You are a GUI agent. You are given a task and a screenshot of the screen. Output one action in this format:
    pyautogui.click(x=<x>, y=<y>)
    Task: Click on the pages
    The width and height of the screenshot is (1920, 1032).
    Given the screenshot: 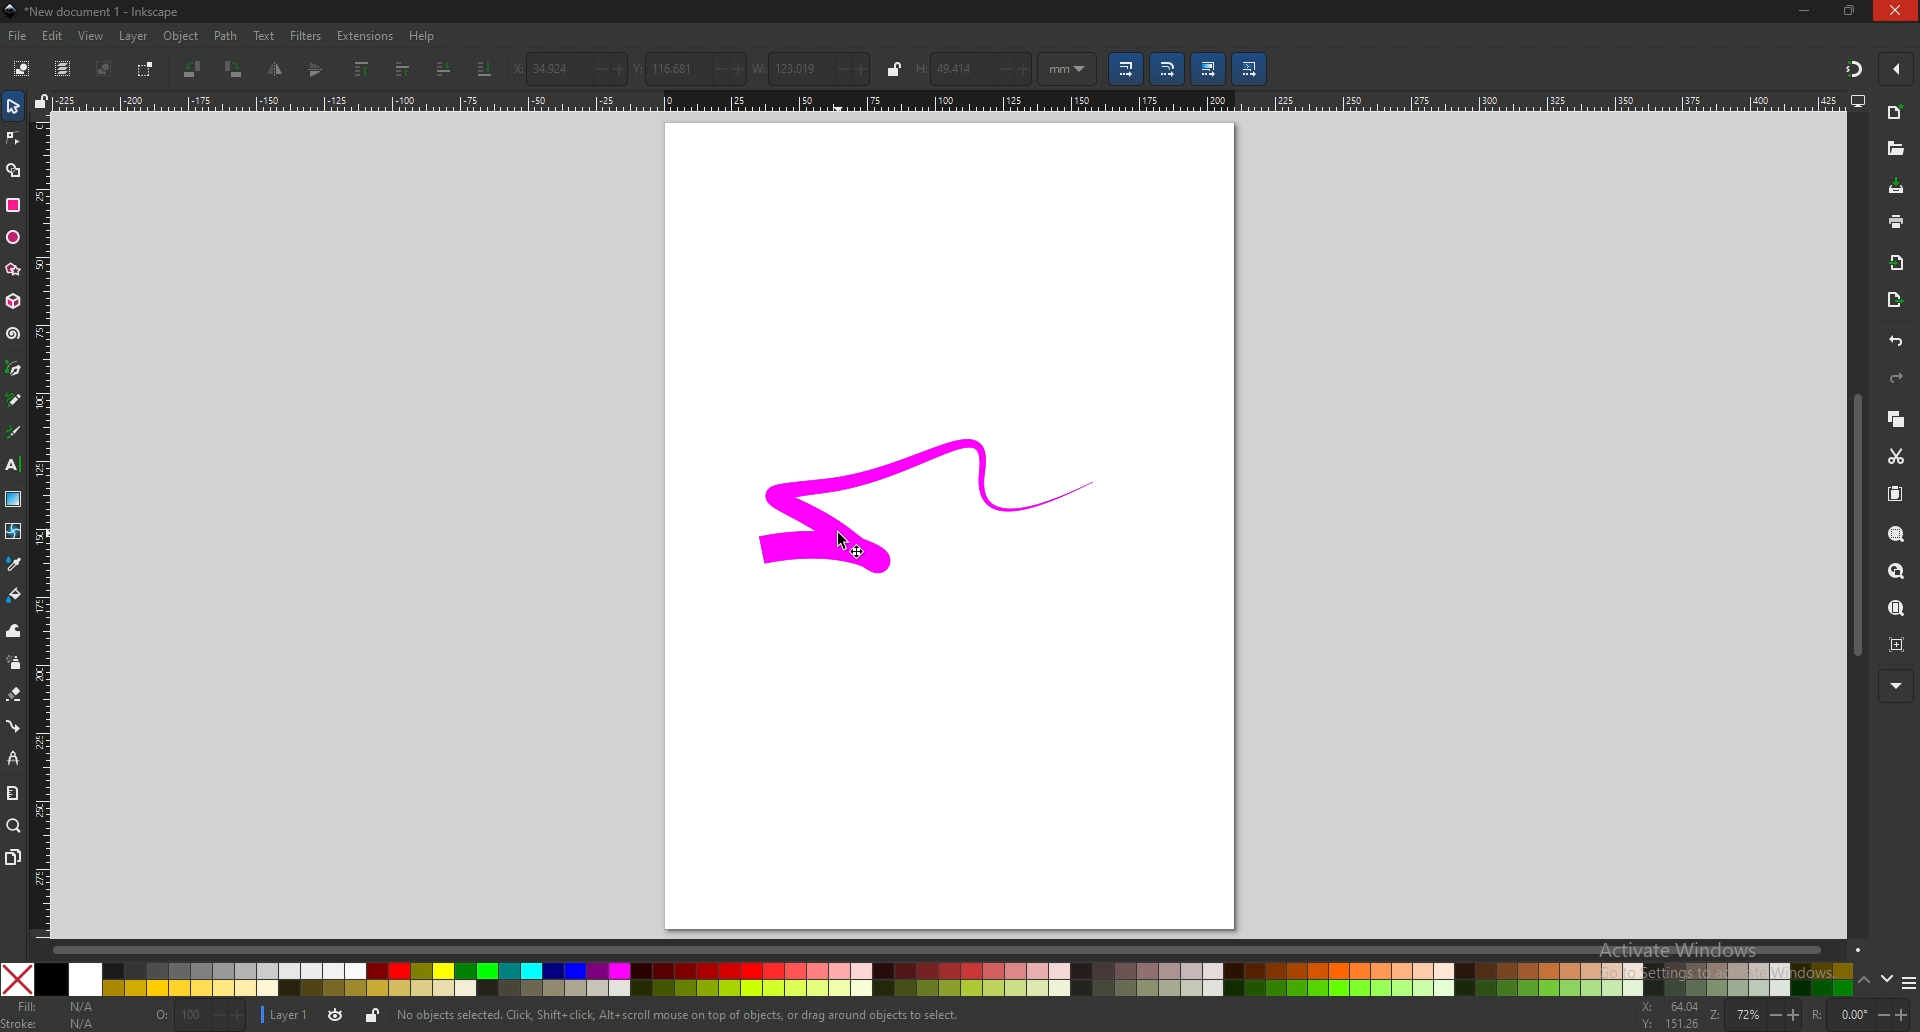 What is the action you would take?
    pyautogui.click(x=13, y=857)
    